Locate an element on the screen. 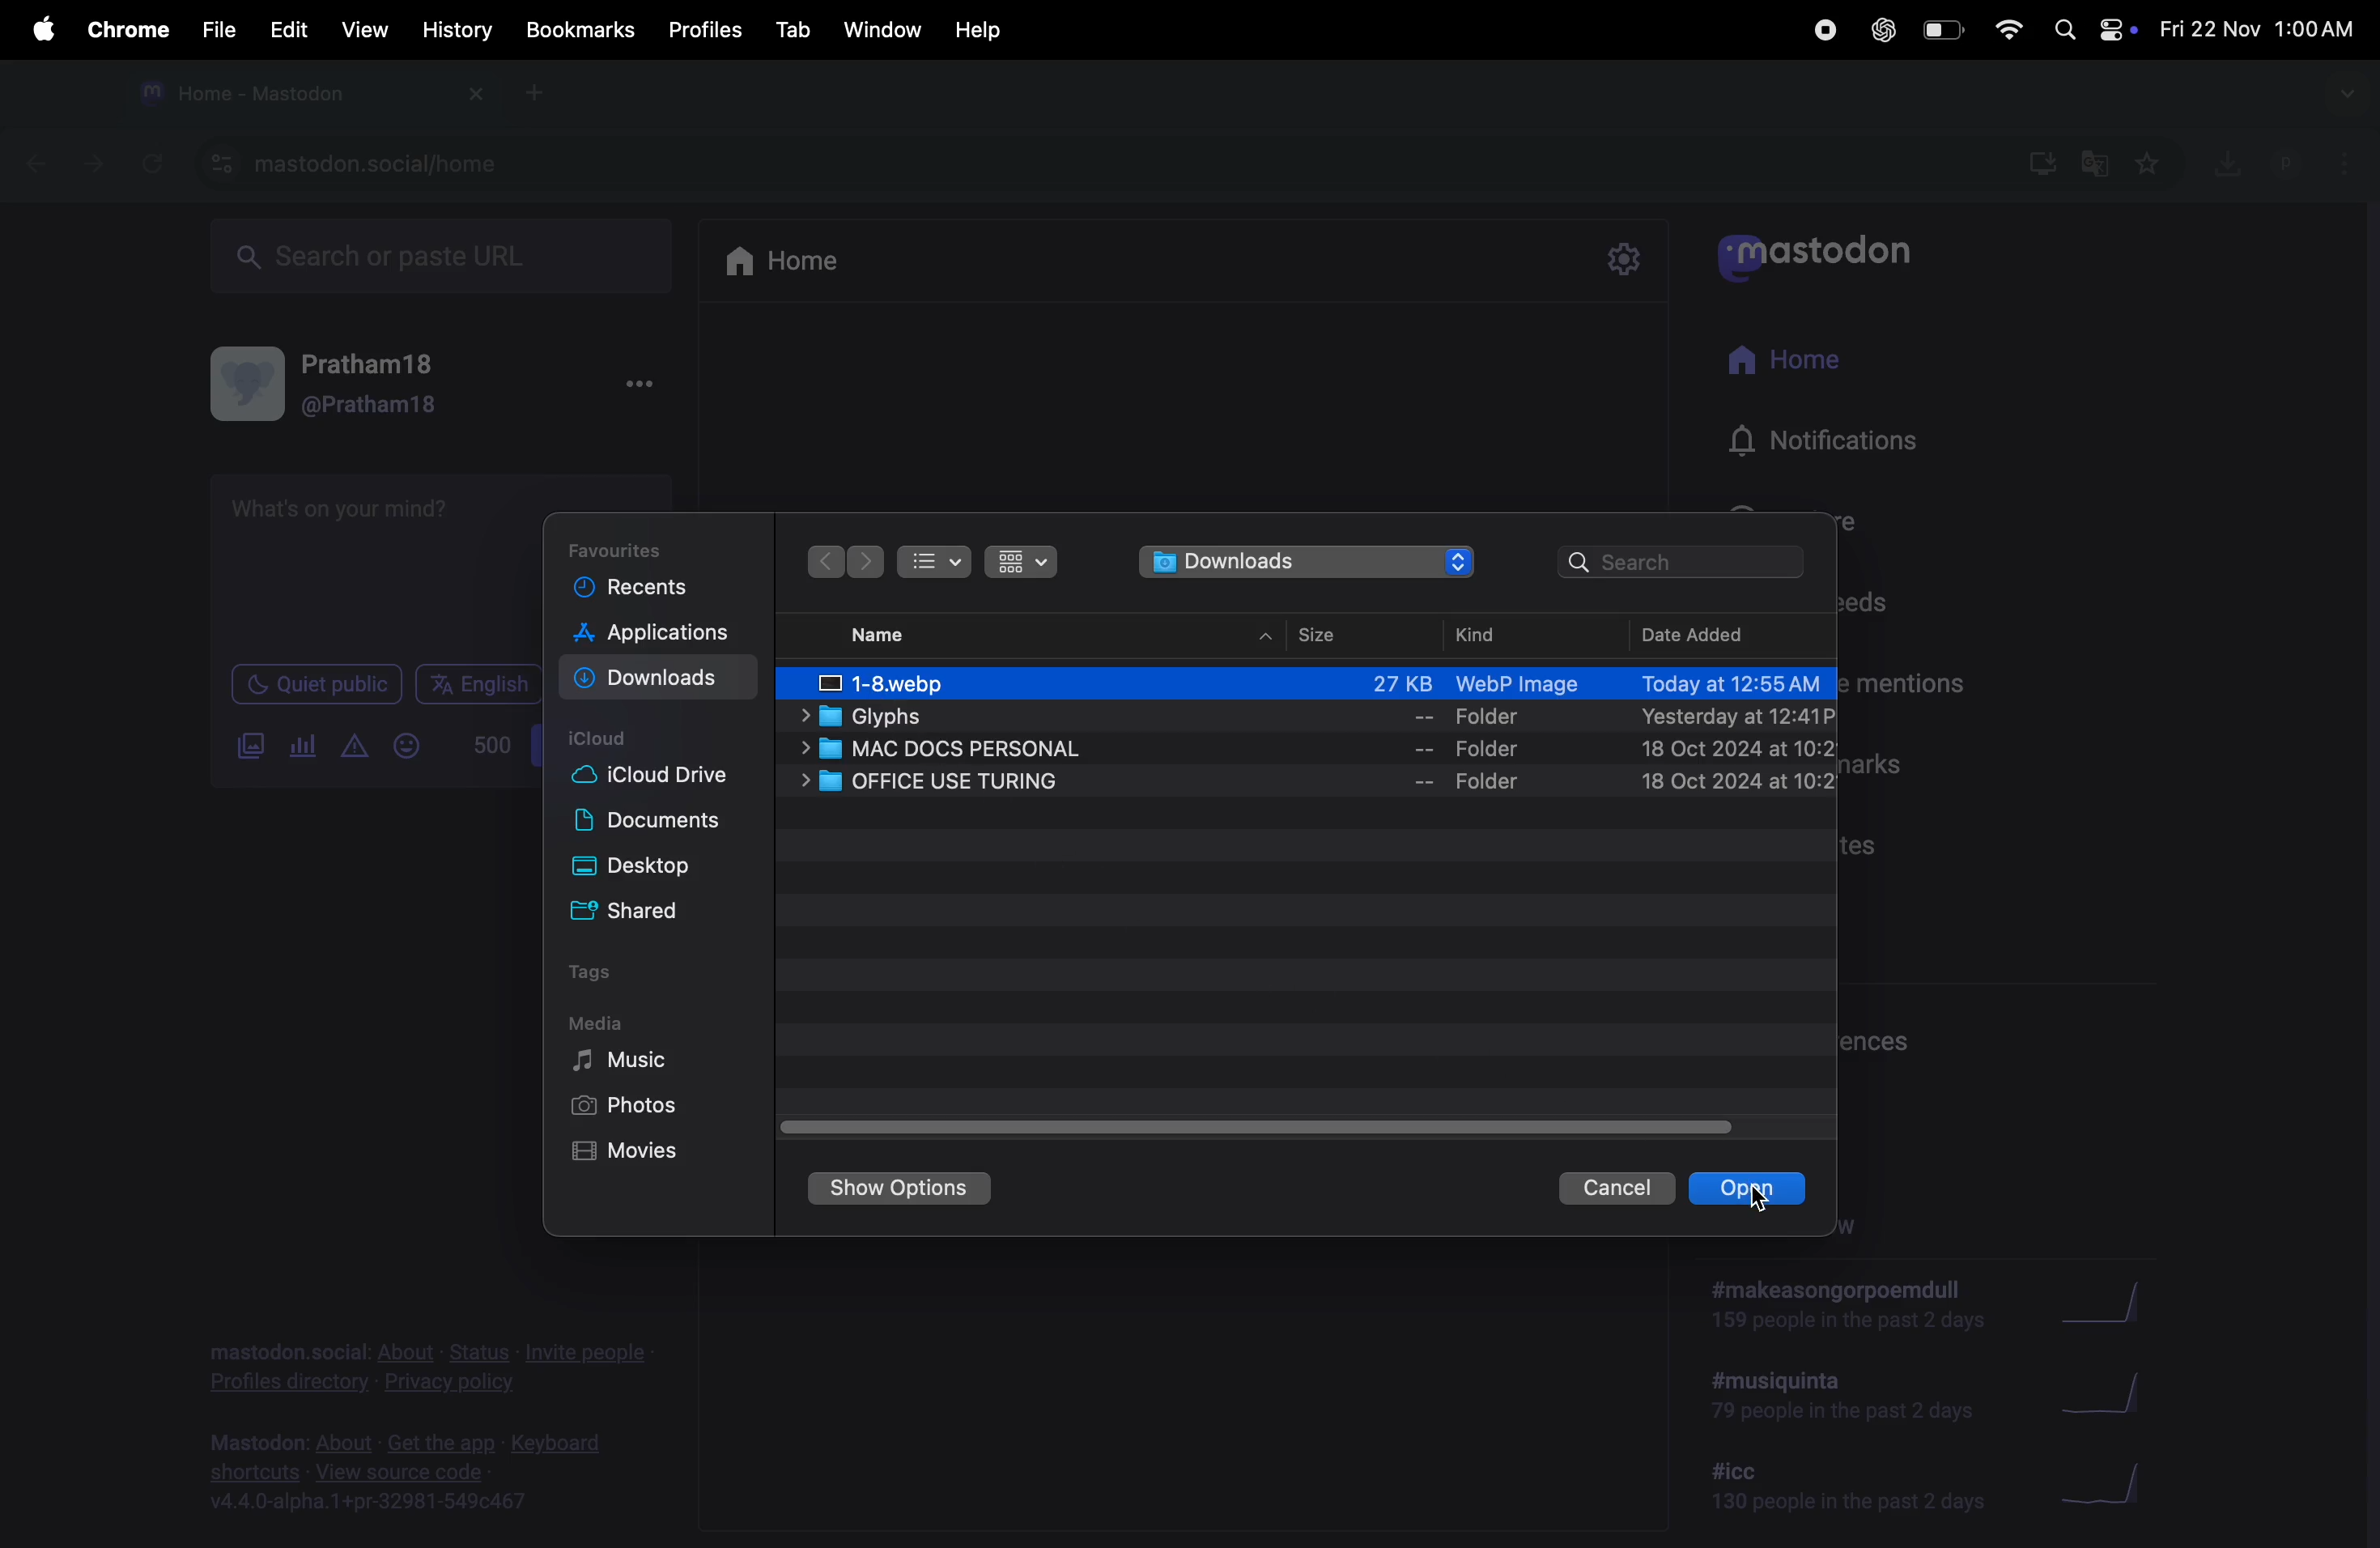 The image size is (2380, 1548). graphs is located at coordinates (2105, 1478).